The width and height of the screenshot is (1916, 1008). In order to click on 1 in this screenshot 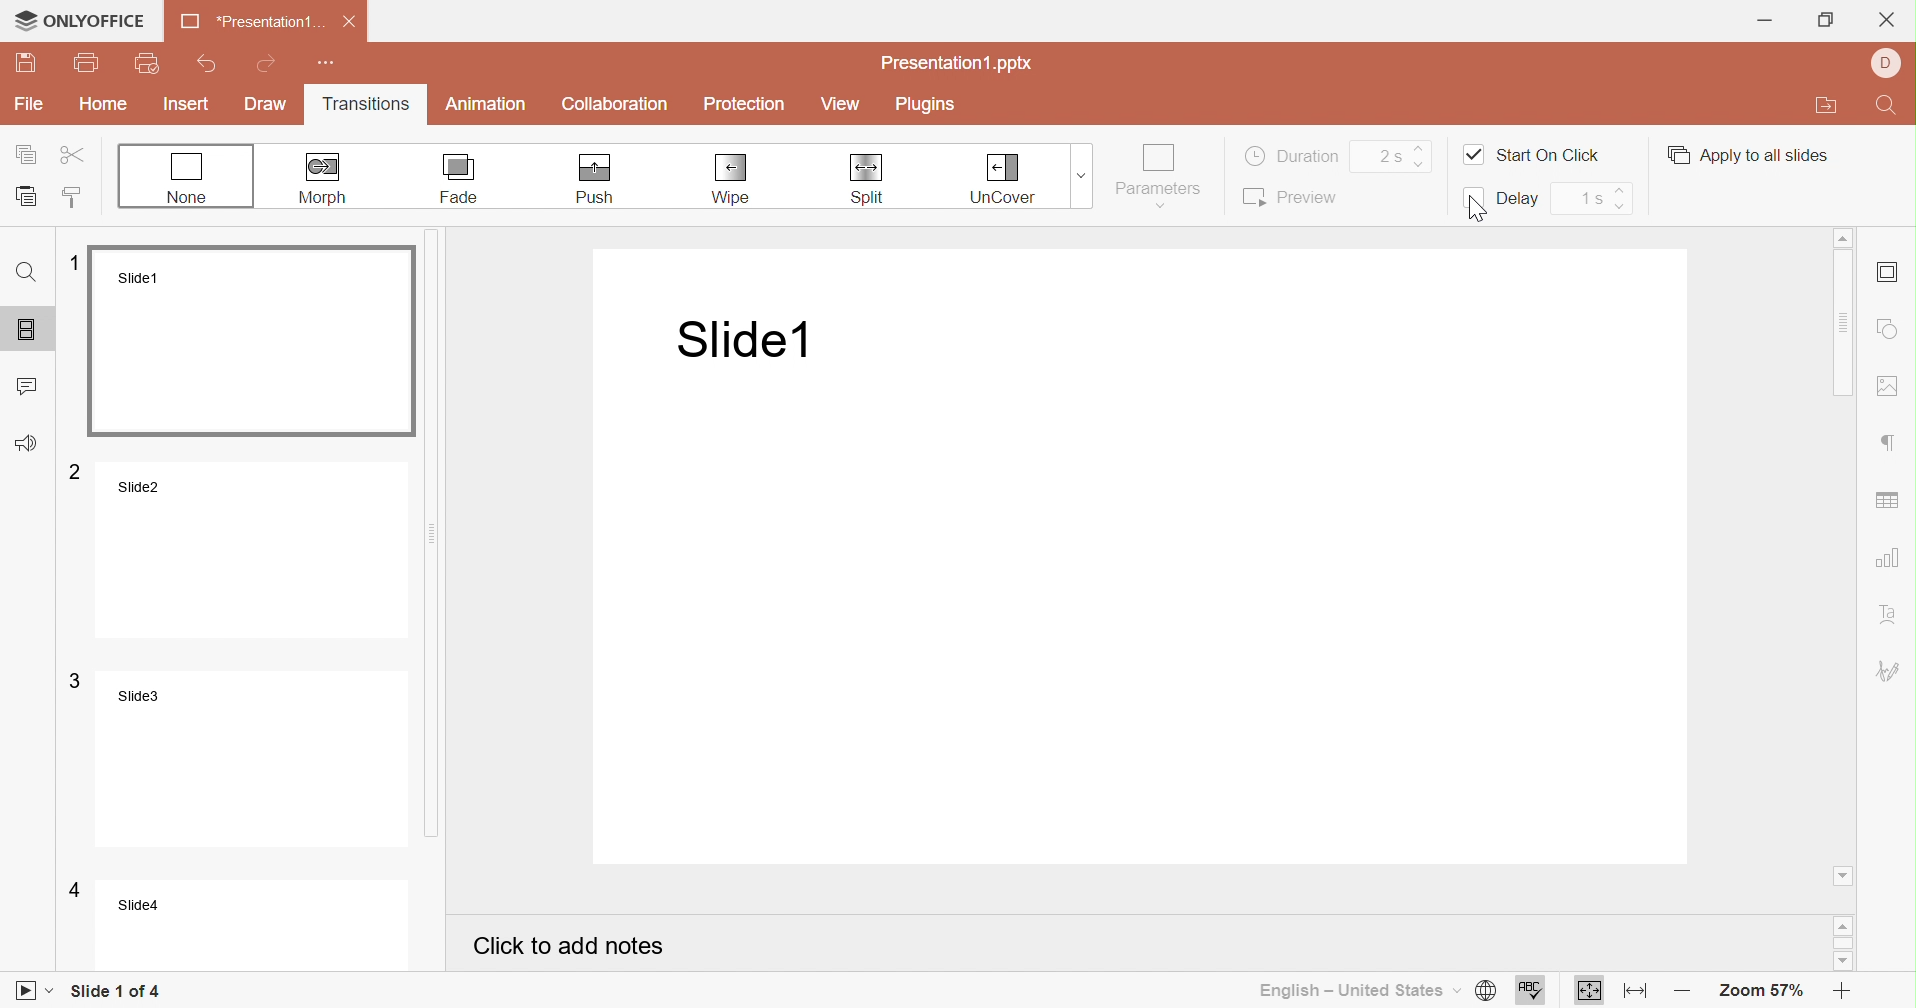, I will do `click(76, 259)`.